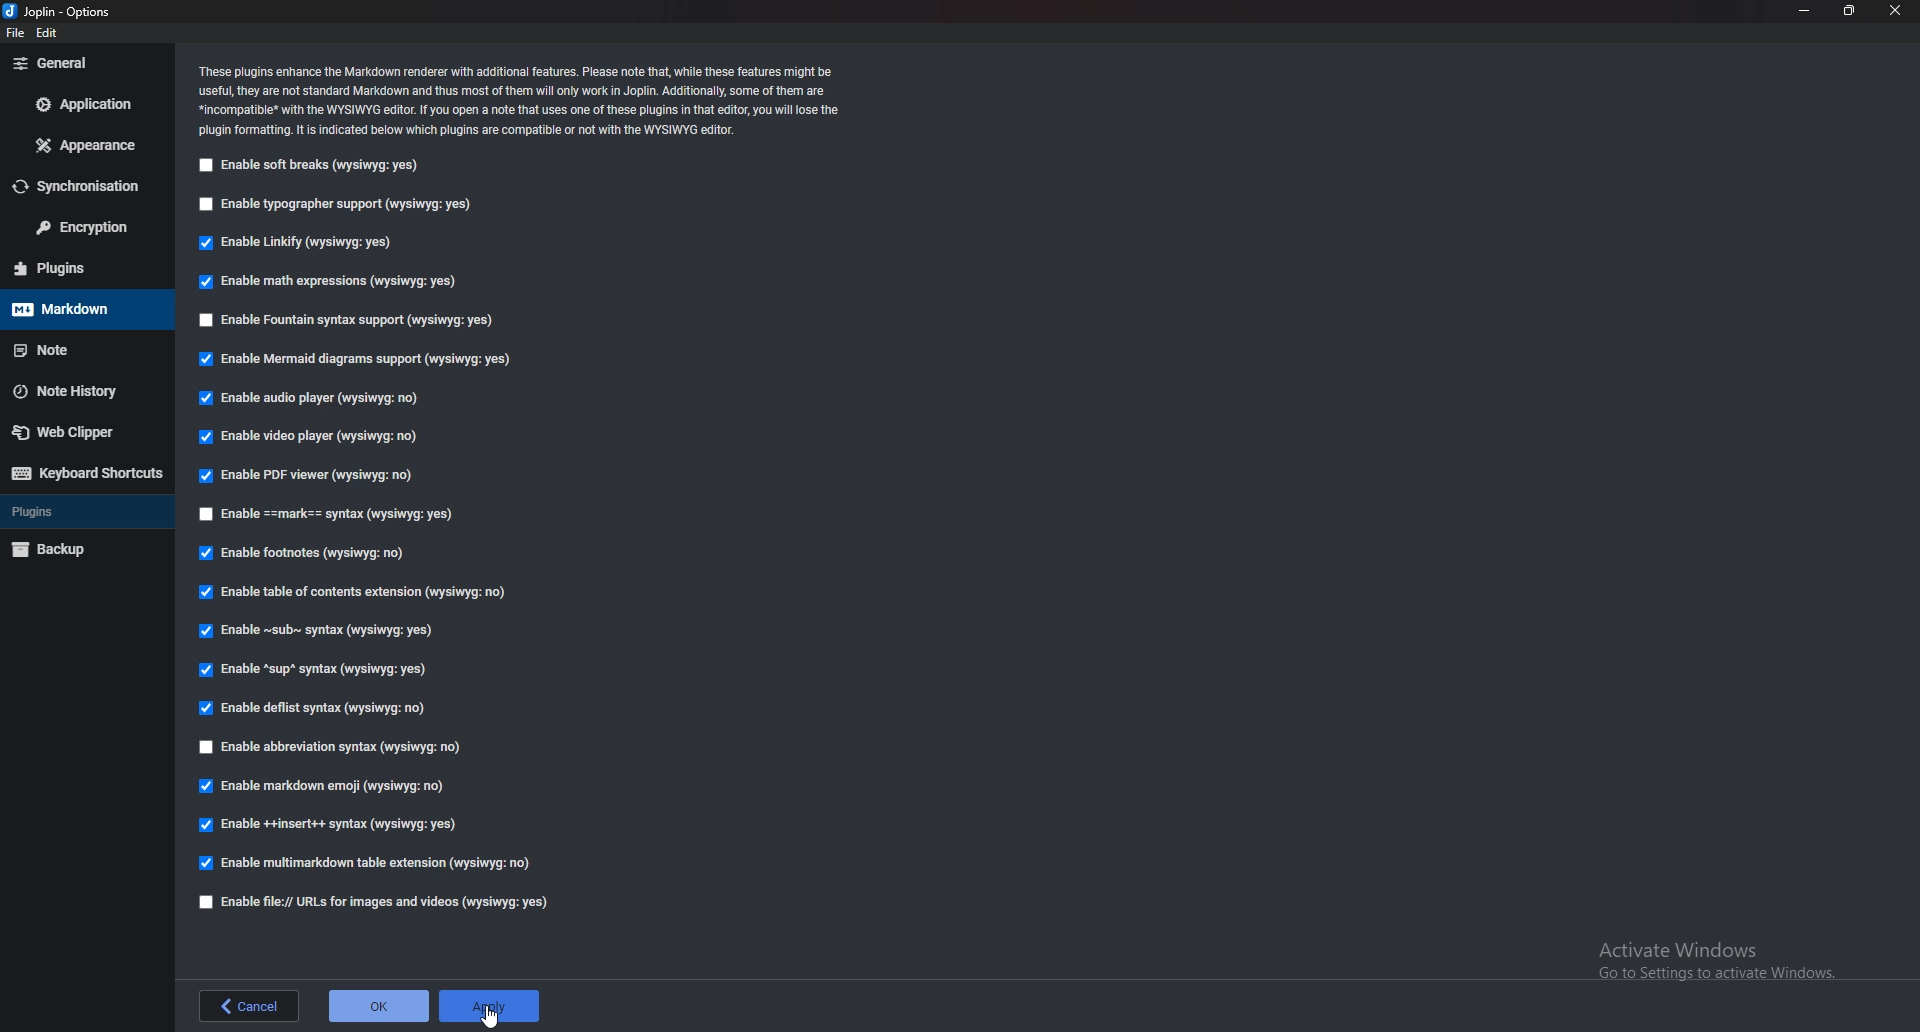 The height and width of the screenshot is (1032, 1920). Describe the element at coordinates (48, 33) in the screenshot. I see `edit` at that location.